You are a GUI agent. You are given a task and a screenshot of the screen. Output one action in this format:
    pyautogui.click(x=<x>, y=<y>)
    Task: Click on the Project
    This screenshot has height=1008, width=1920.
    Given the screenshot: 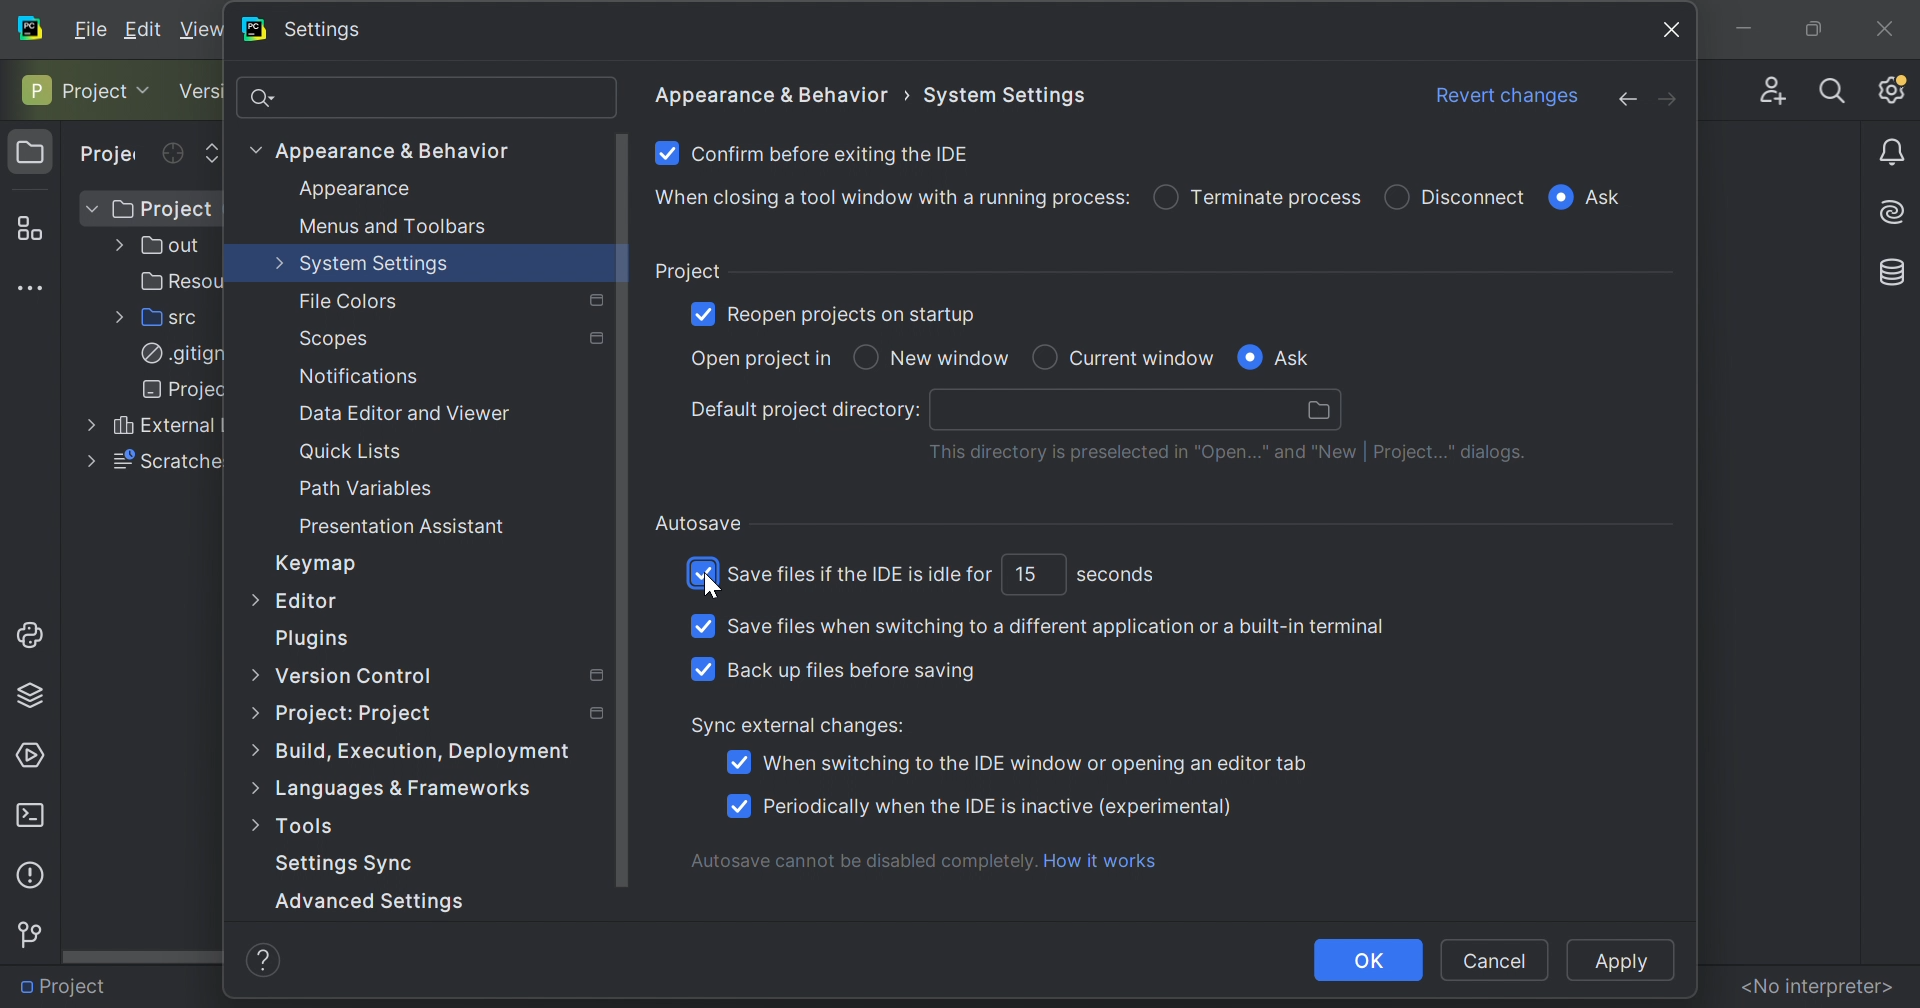 What is the action you would take?
    pyautogui.click(x=67, y=984)
    